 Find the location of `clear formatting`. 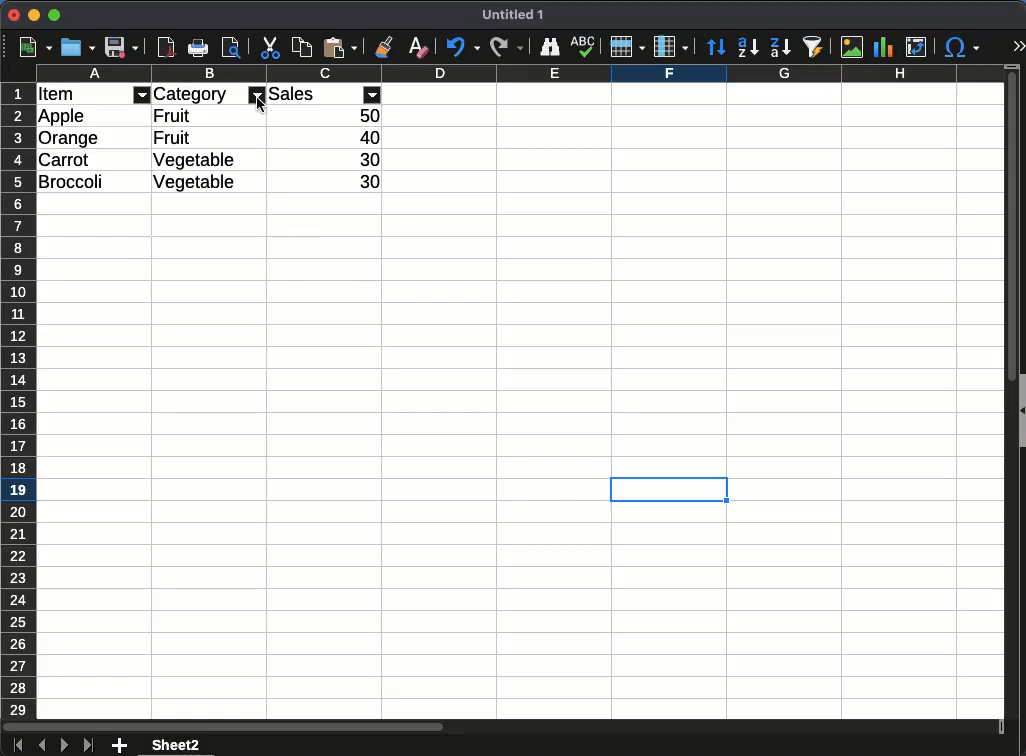

clear formatting is located at coordinates (415, 47).